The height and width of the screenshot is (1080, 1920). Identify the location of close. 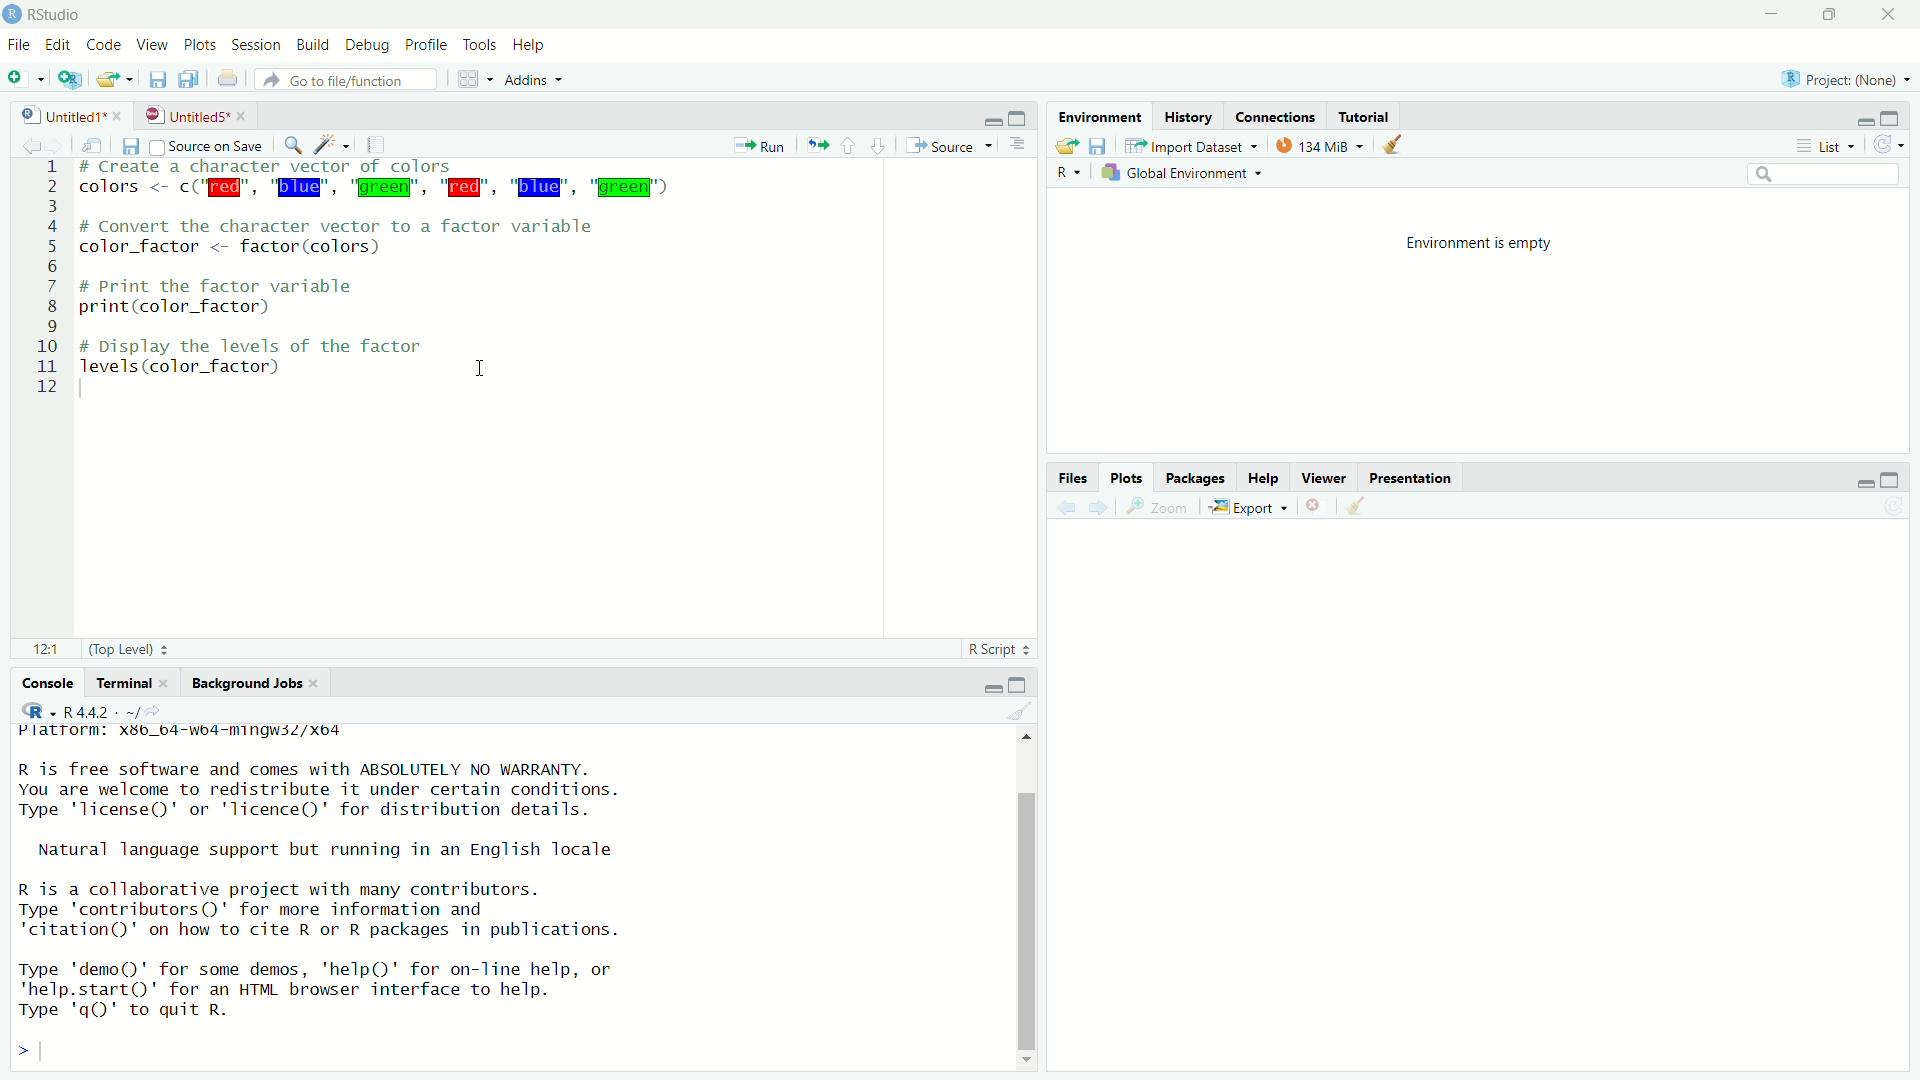
(1892, 13).